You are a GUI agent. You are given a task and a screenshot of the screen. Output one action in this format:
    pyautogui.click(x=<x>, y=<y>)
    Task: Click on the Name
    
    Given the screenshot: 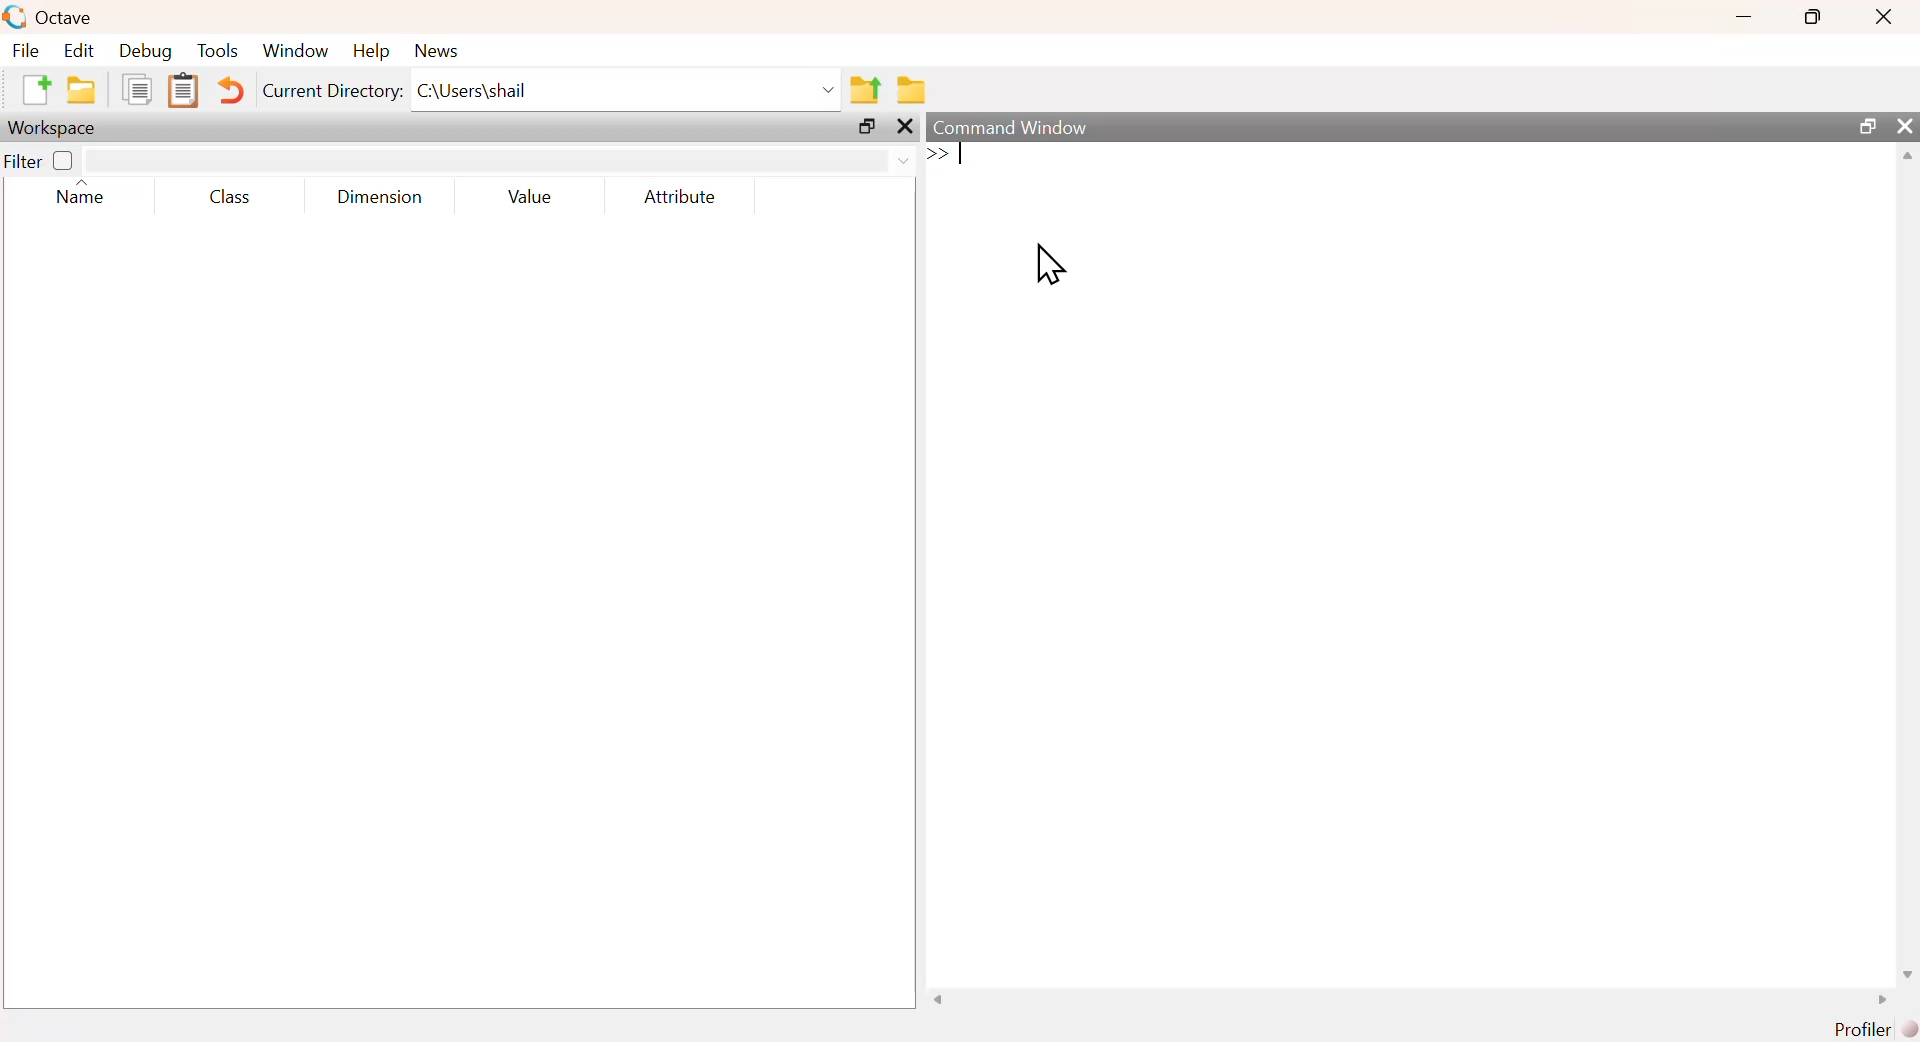 What is the action you would take?
    pyautogui.click(x=84, y=194)
    